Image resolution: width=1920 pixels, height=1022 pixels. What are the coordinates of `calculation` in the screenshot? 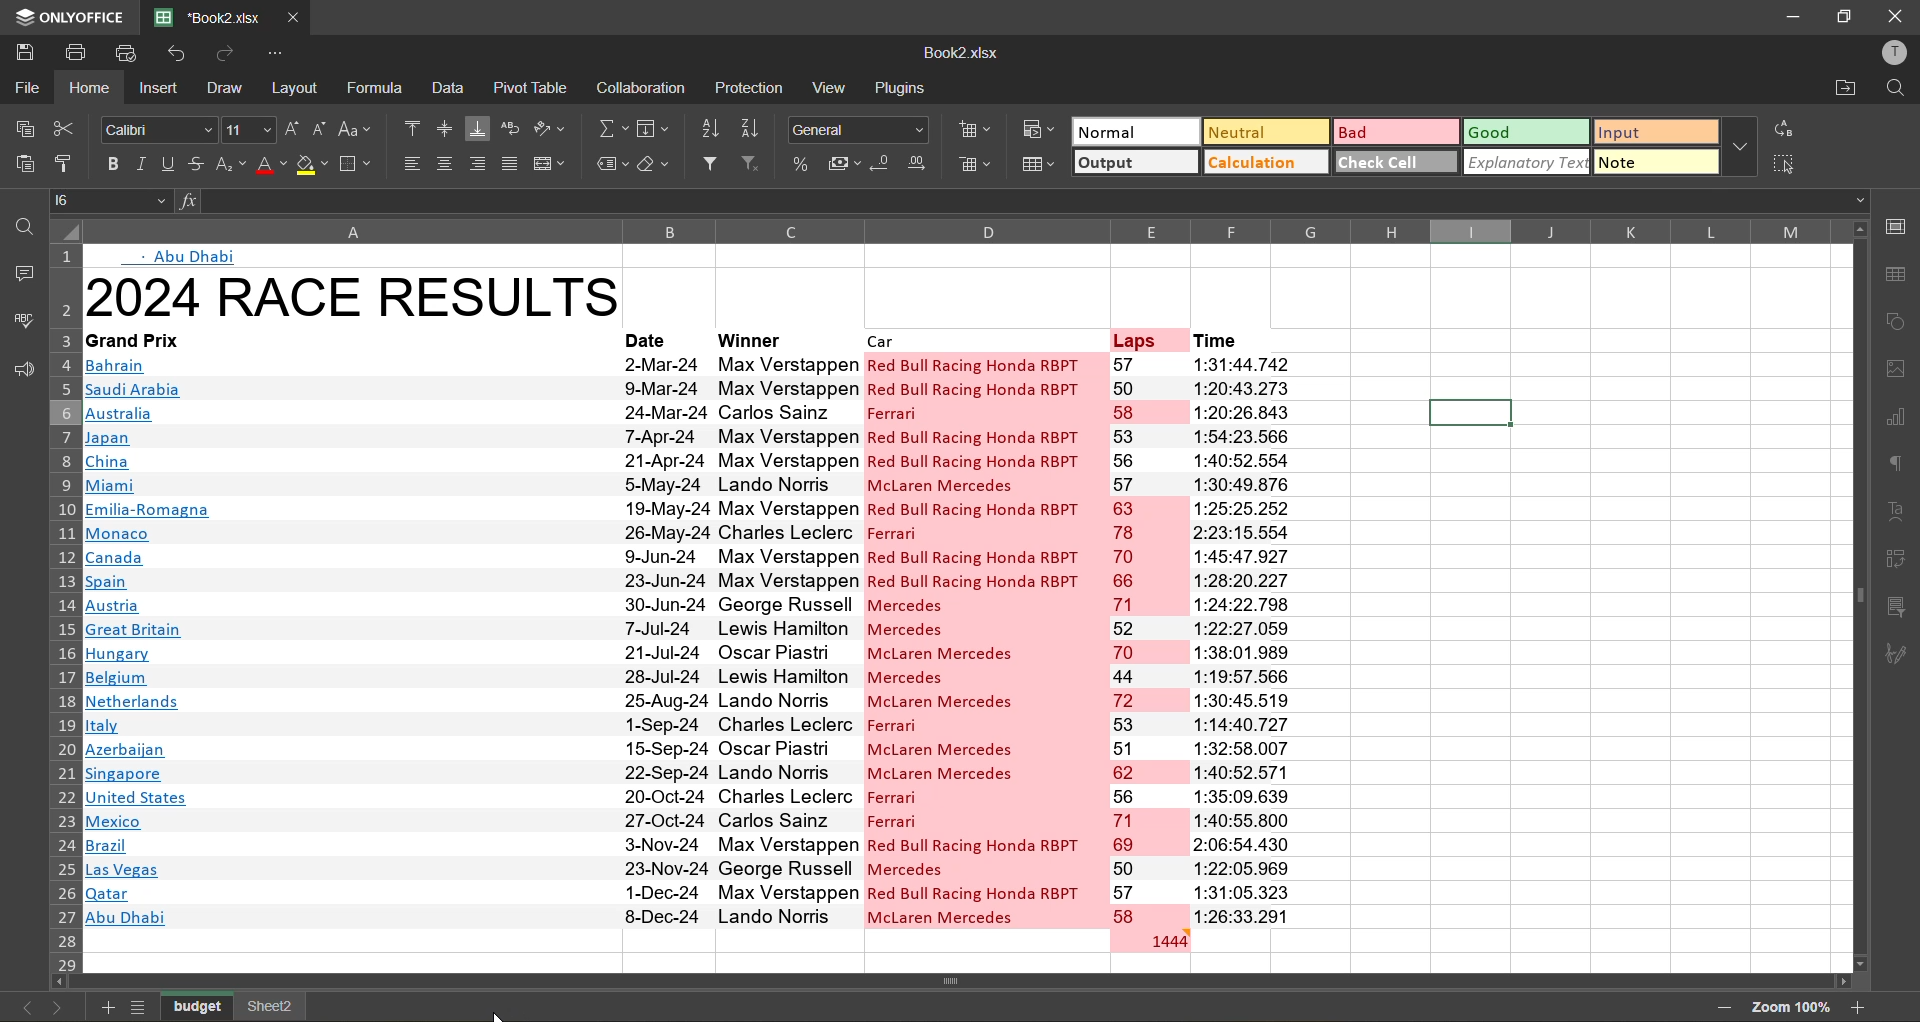 It's located at (1265, 162).